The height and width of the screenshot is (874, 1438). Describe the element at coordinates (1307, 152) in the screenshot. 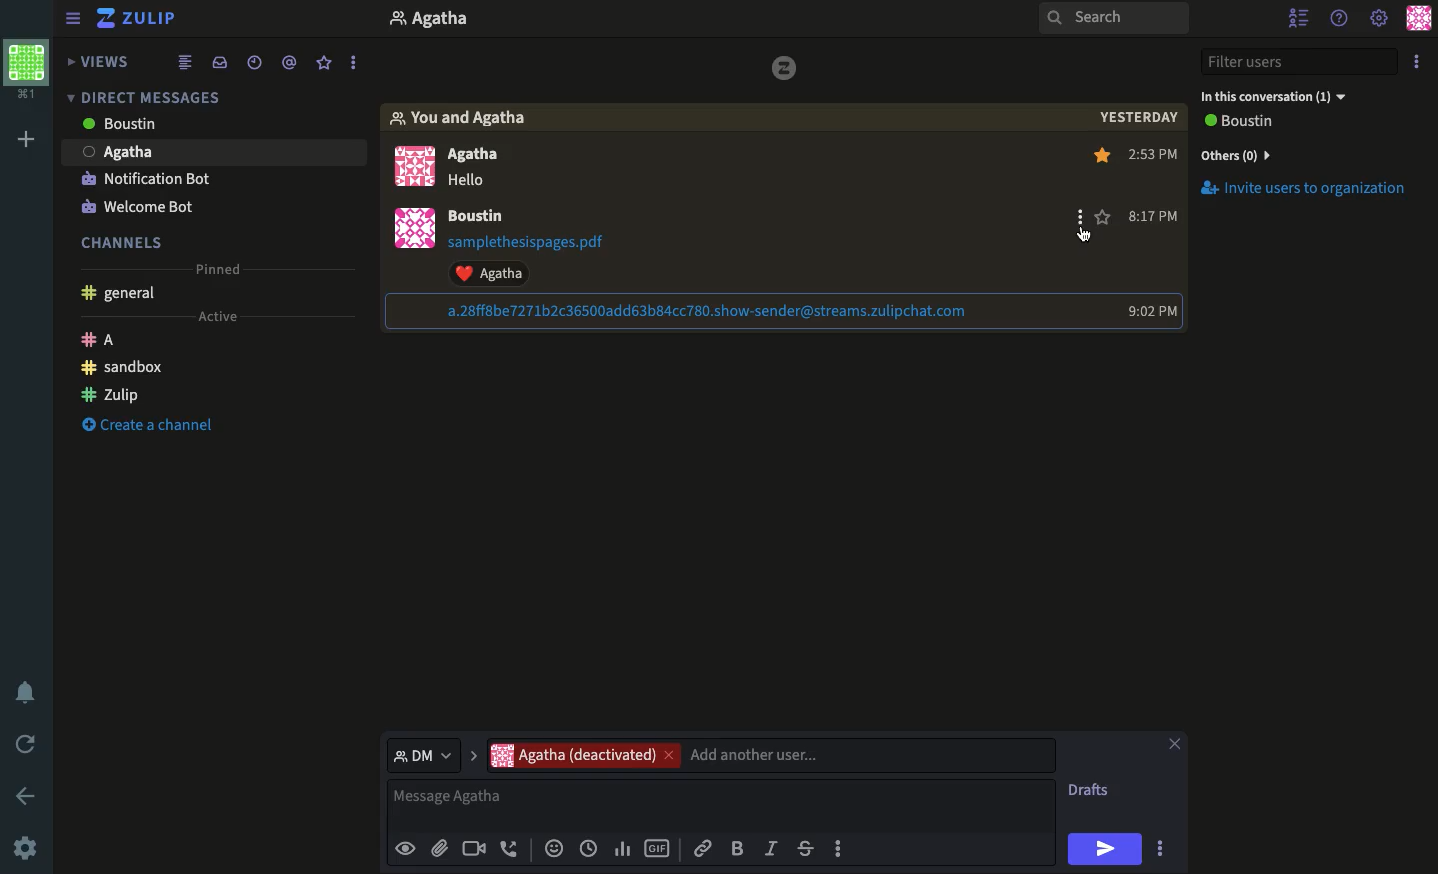

I see `Invite users to org.` at that location.